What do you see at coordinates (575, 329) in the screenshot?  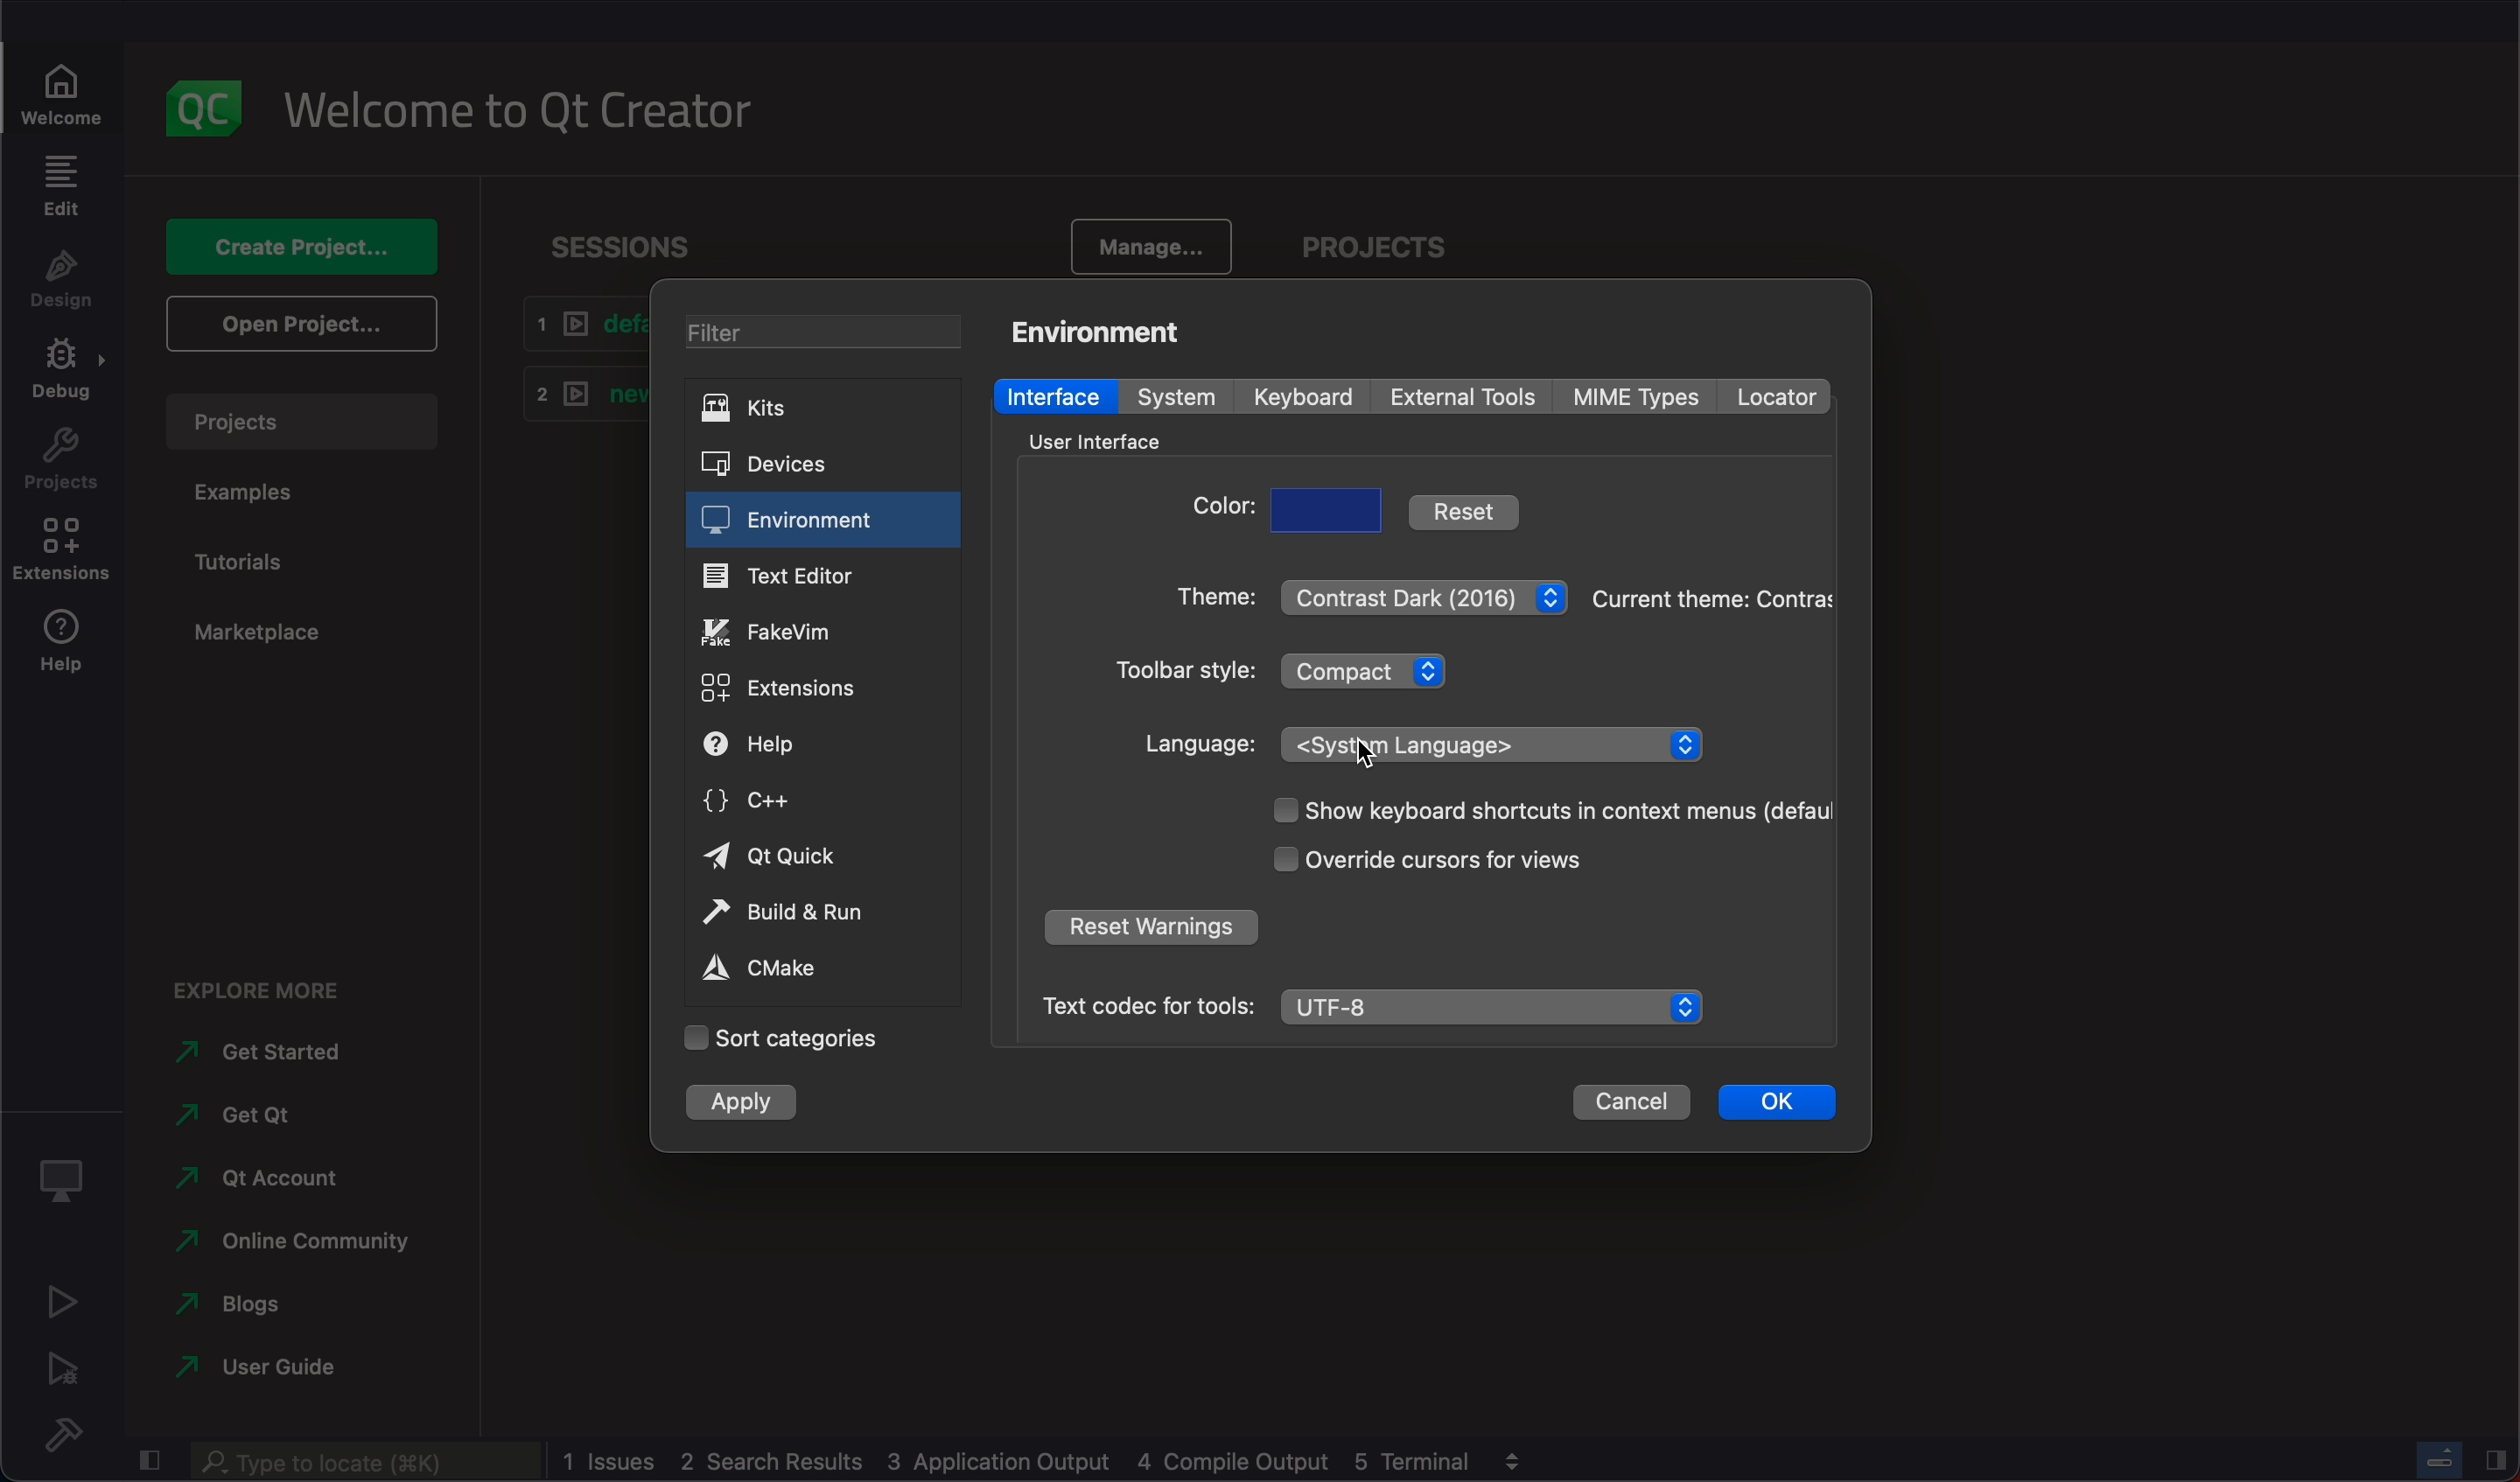 I see `default` at bounding box center [575, 329].